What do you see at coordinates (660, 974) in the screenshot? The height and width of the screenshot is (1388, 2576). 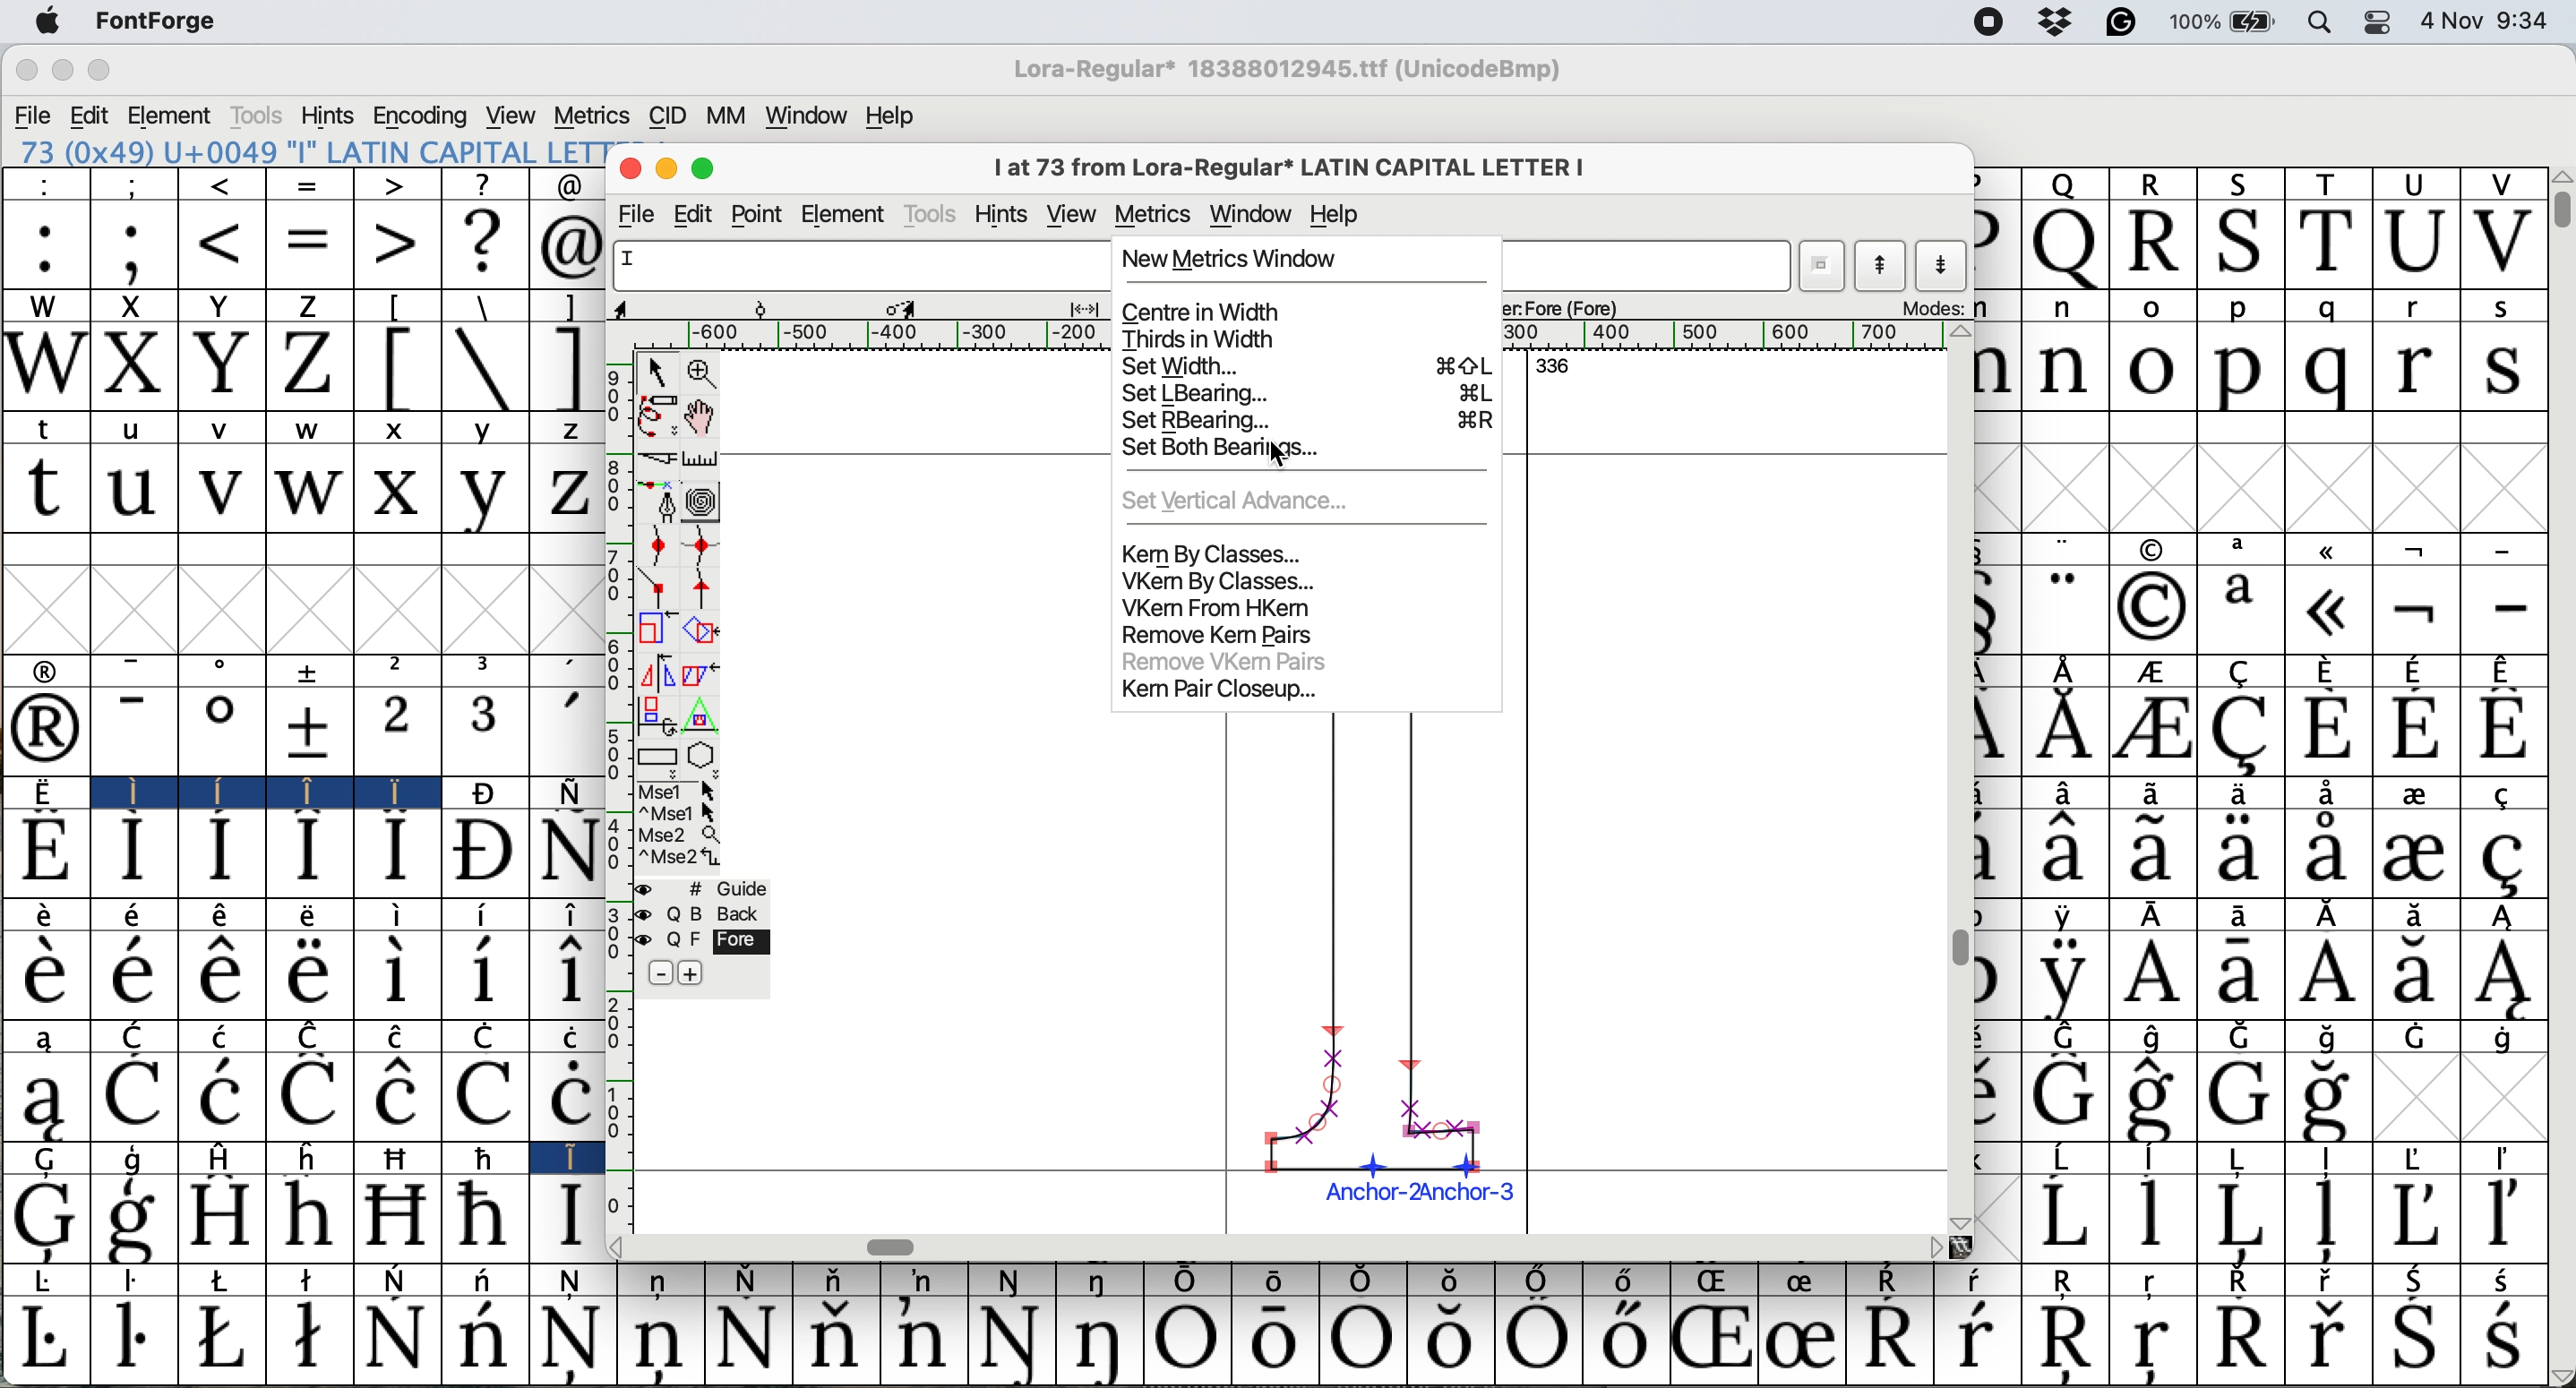 I see `remove` at bounding box center [660, 974].